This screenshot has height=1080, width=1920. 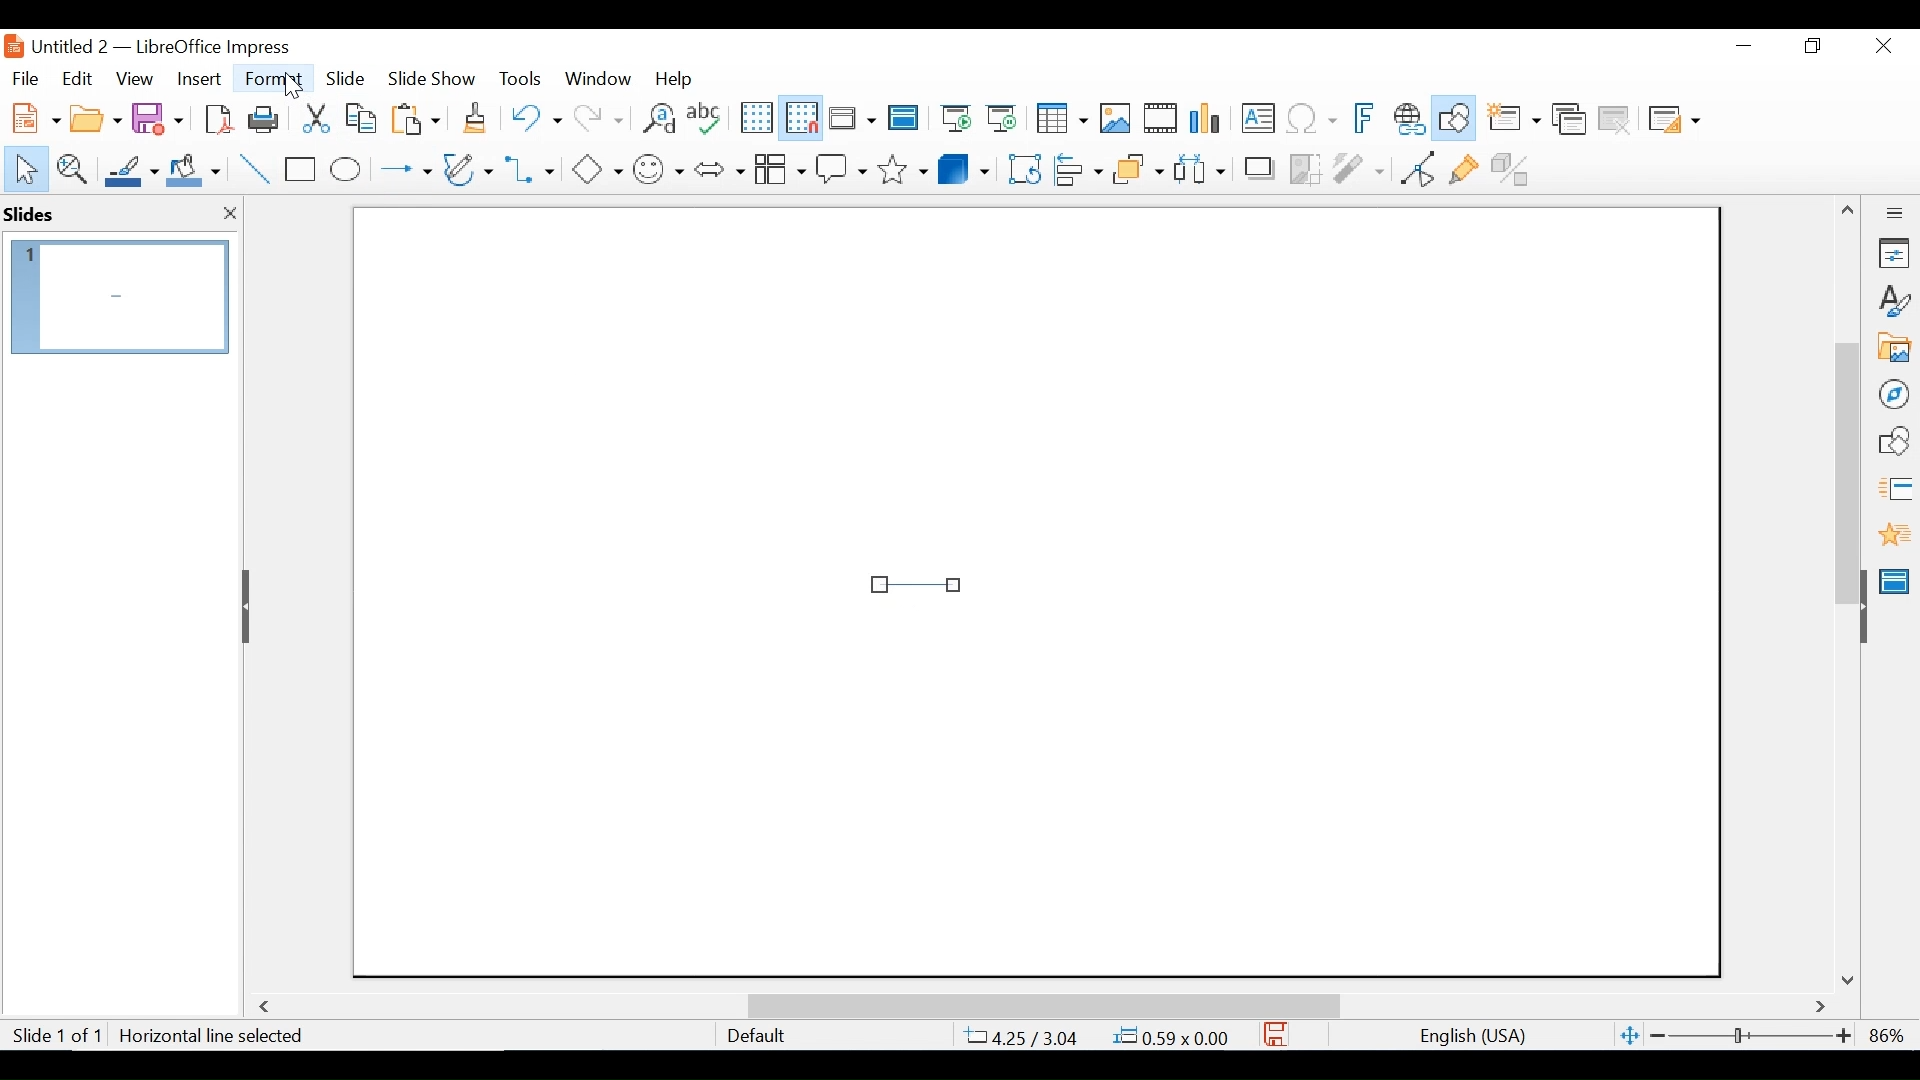 I want to click on Insert Special Characters, so click(x=1312, y=120).